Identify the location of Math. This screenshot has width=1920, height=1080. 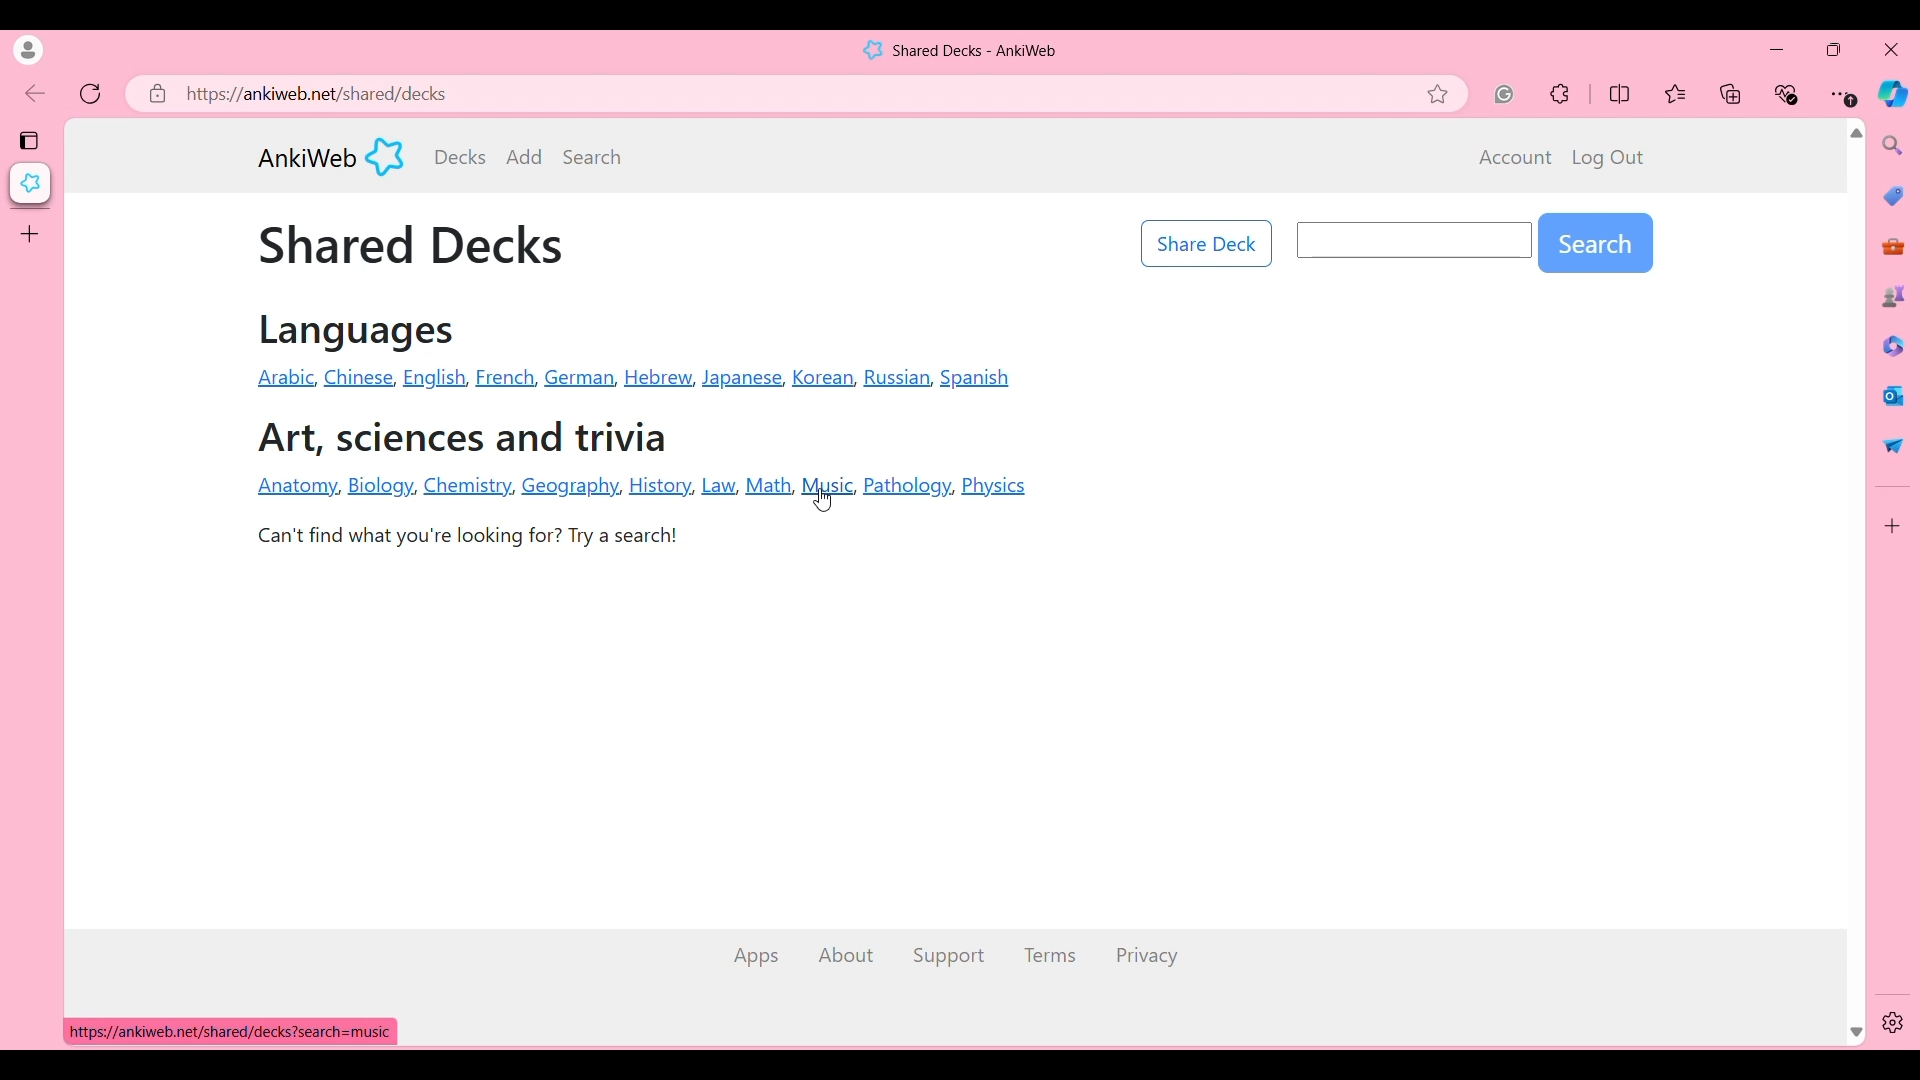
(765, 486).